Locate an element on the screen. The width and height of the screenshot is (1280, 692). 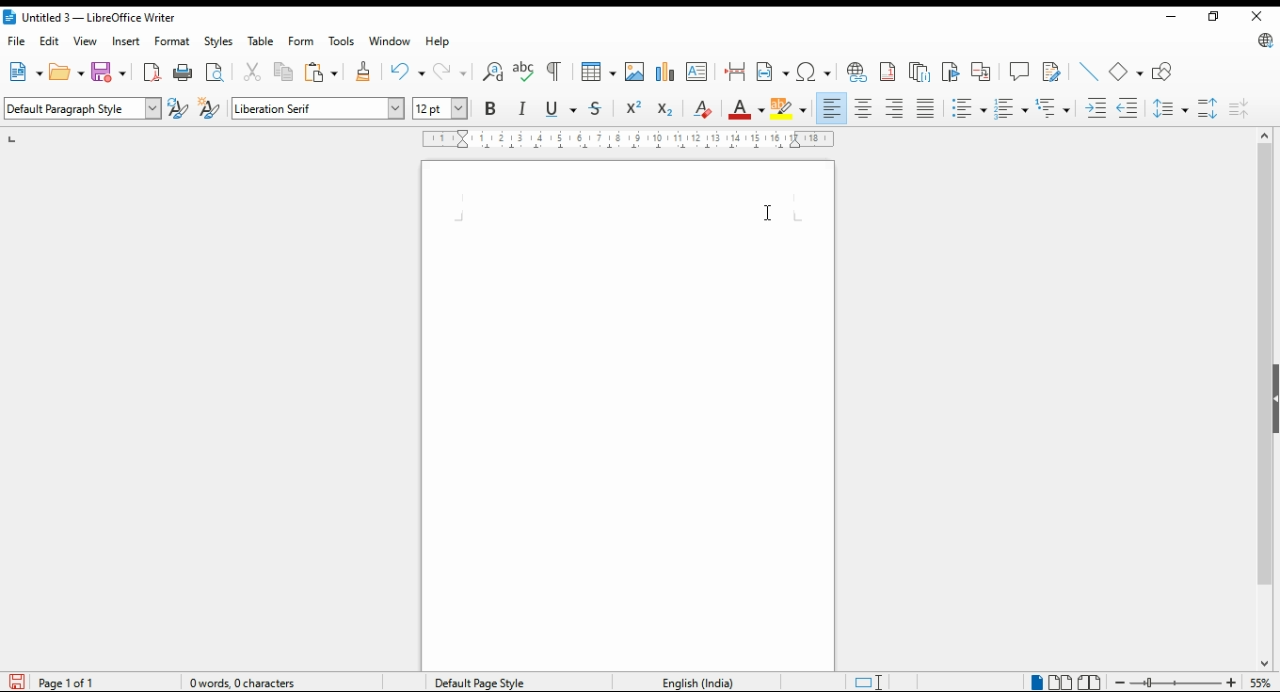
dit is located at coordinates (51, 41).